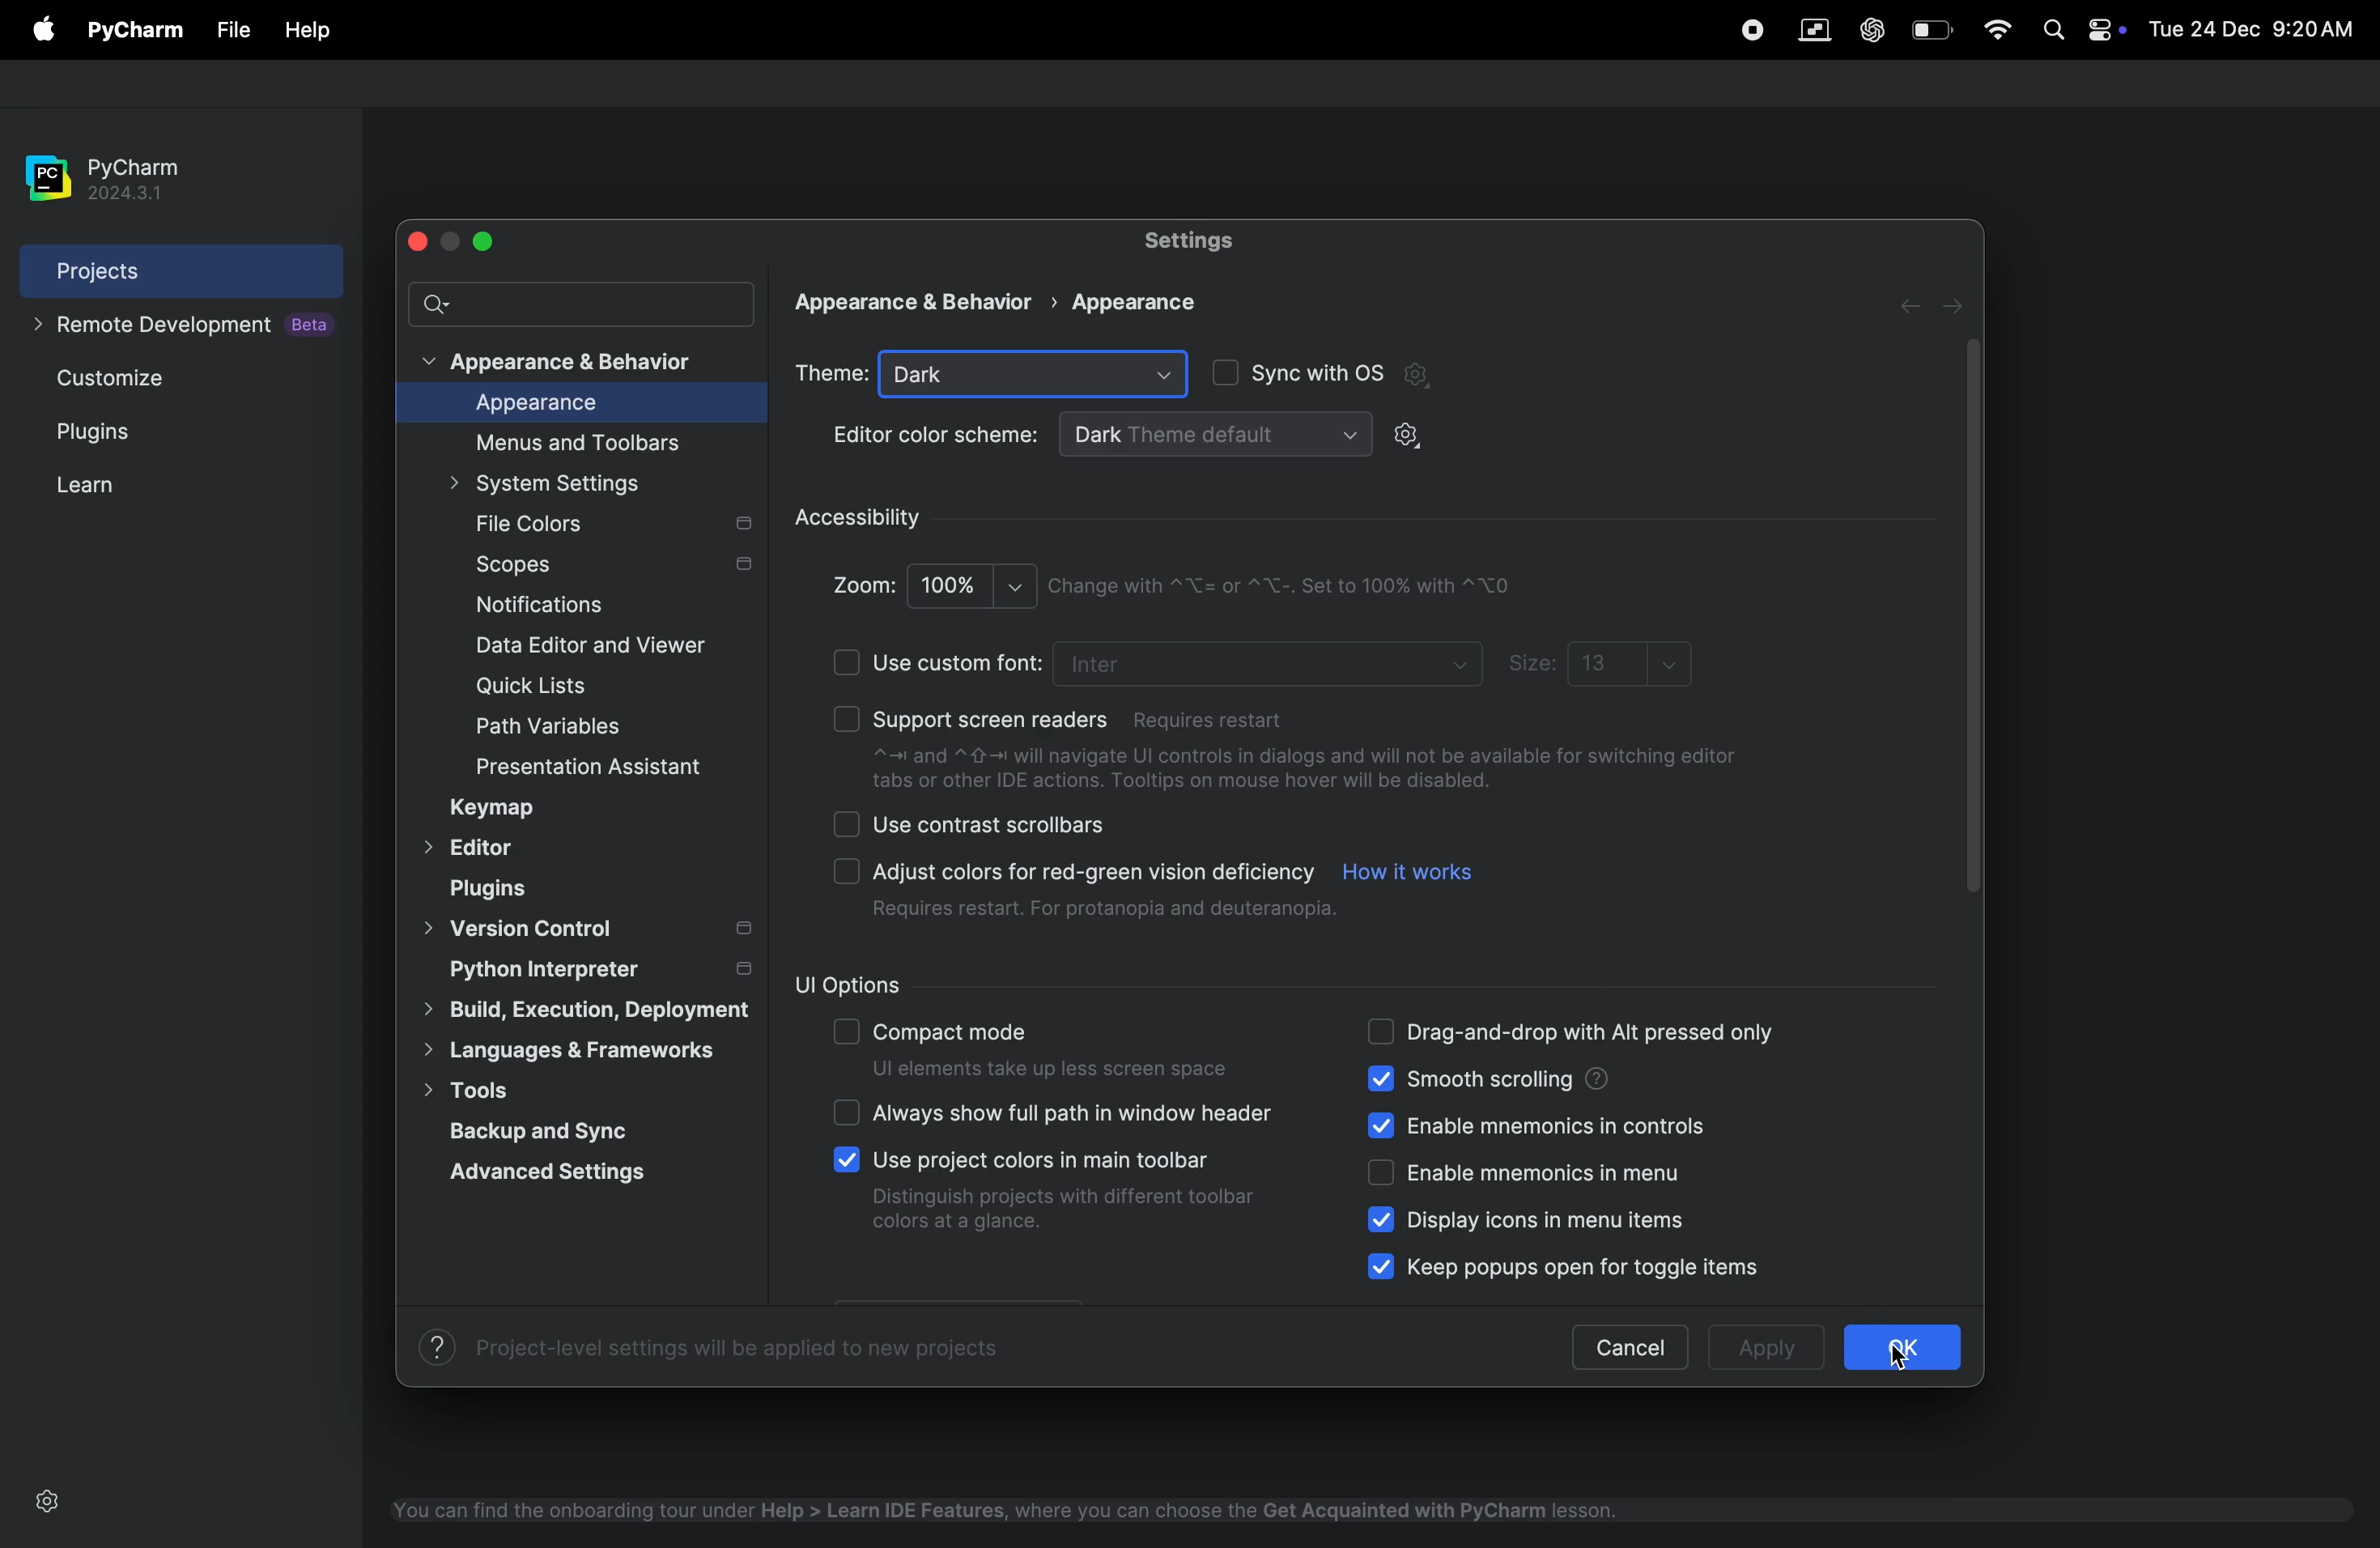 This screenshot has height=1548, width=2380. I want to click on theme, so click(831, 372).